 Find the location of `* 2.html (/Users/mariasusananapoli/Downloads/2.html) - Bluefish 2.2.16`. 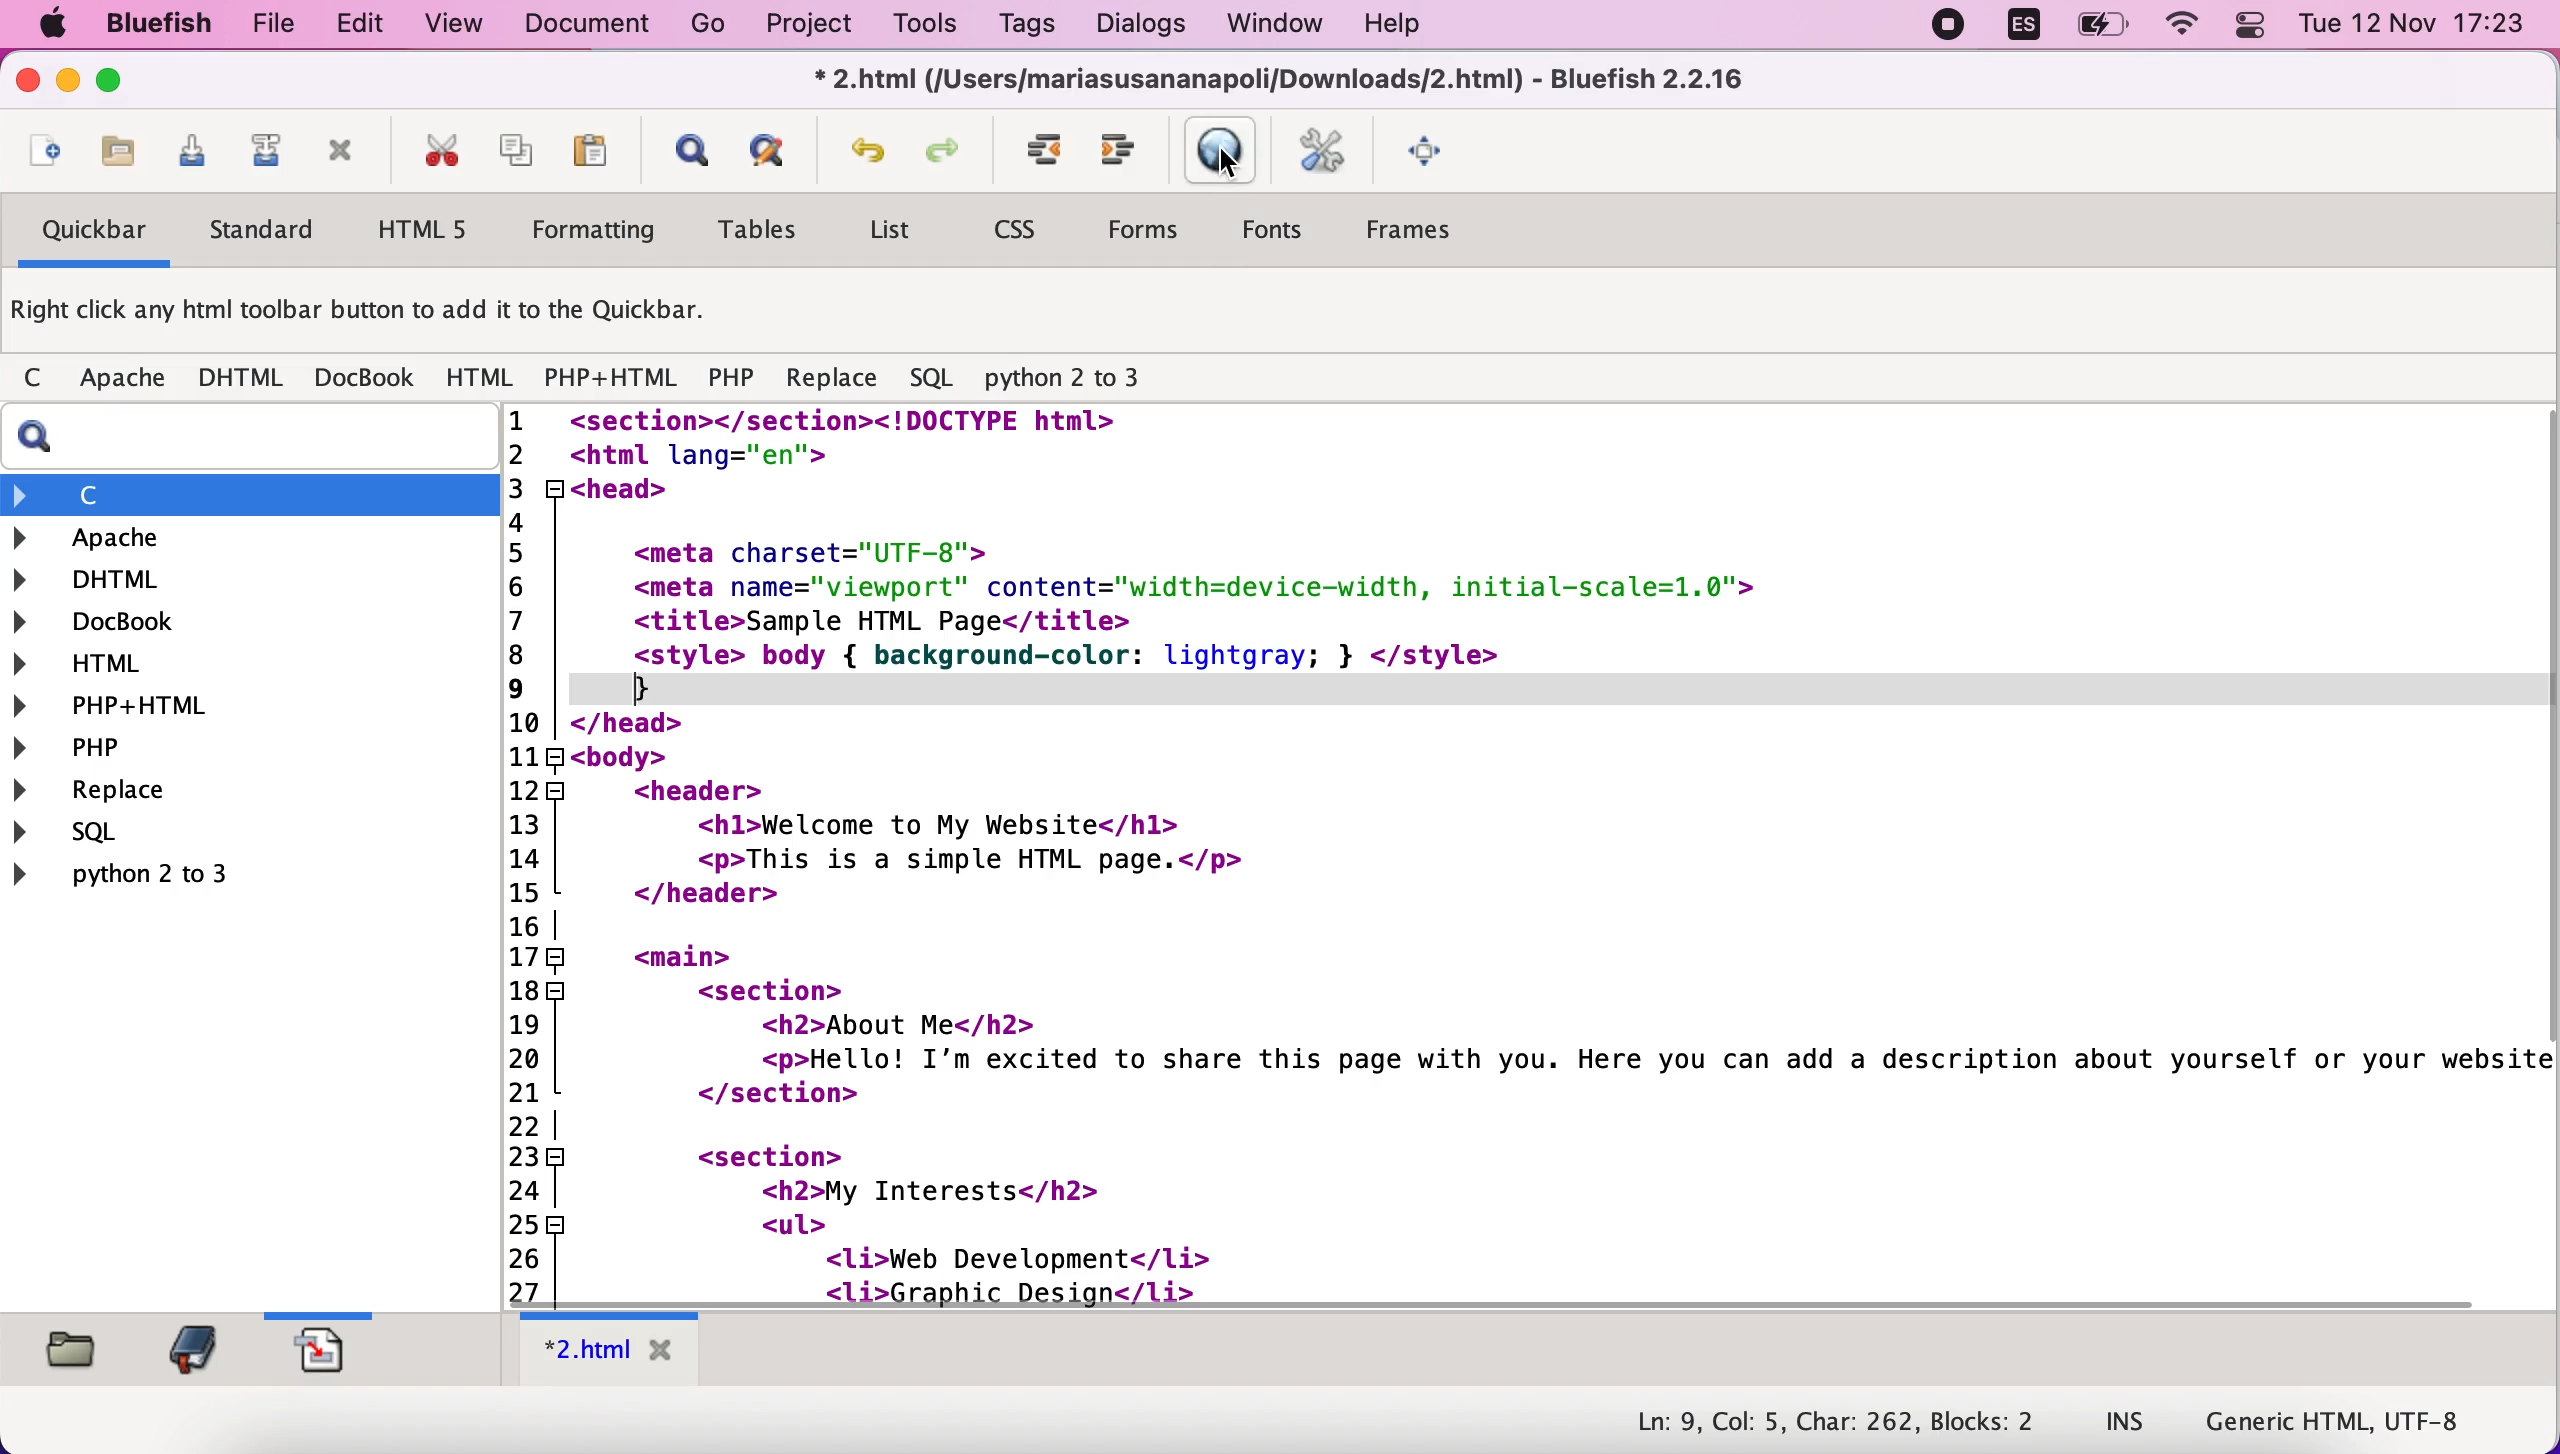

* 2.html (/Users/mariasusananapoli/Downloads/2.html) - Bluefish 2.2.16 is located at coordinates (1285, 82).